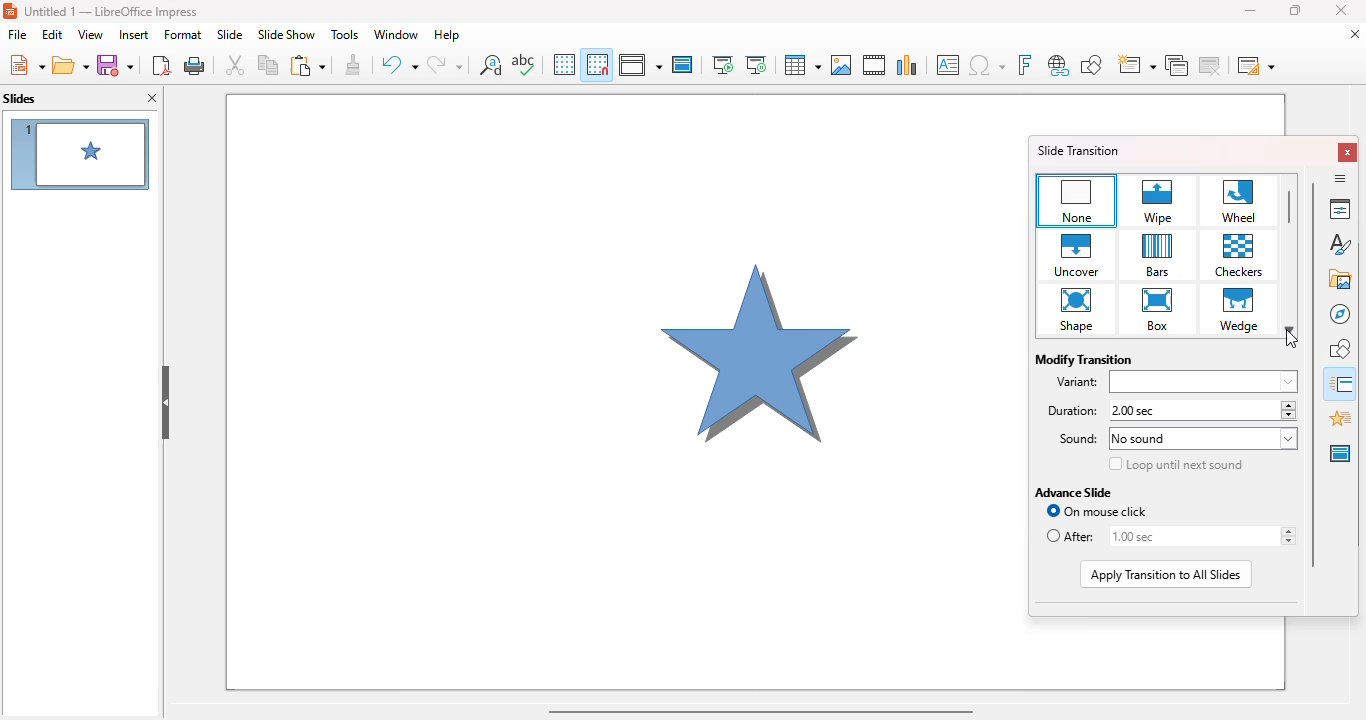 Image resolution: width=1366 pixels, height=720 pixels. Describe the element at coordinates (1290, 206) in the screenshot. I see `vertical scroll bar` at that location.